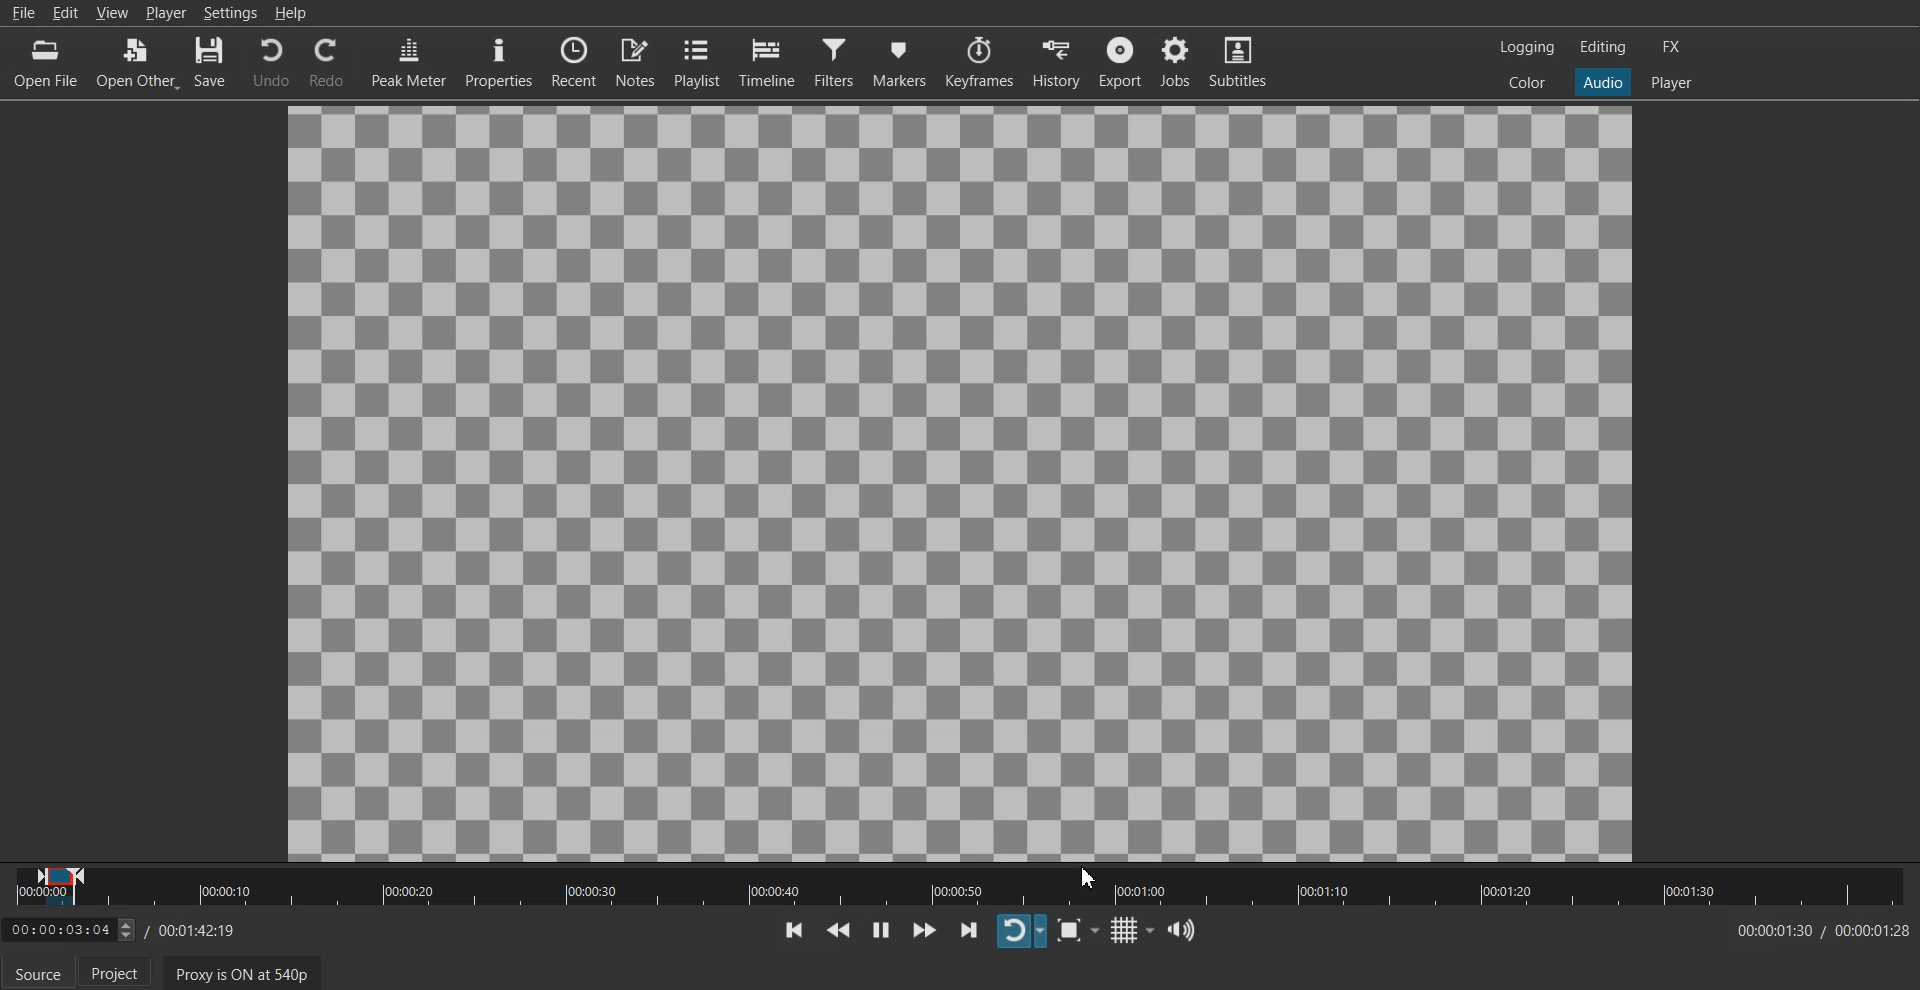 The image size is (1920, 990). Describe the element at coordinates (970, 929) in the screenshot. I see `Skip To next point` at that location.